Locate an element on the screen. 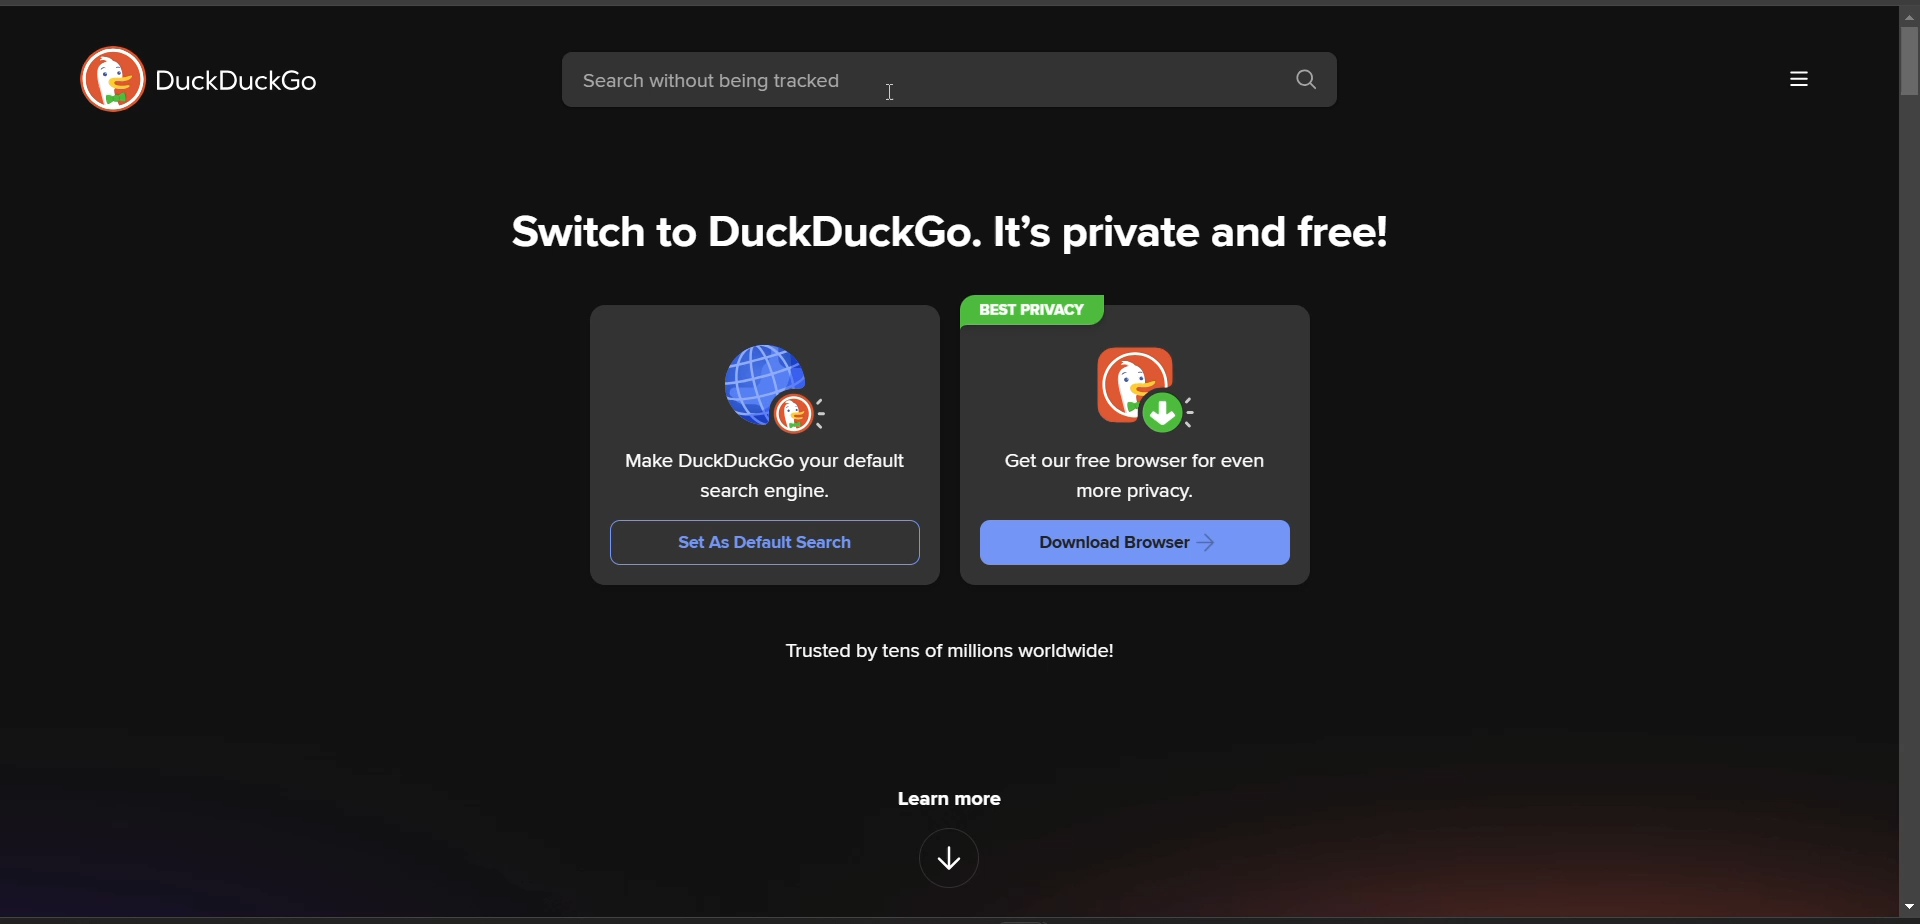 This screenshot has width=1920, height=924. Download Browser is located at coordinates (1136, 544).